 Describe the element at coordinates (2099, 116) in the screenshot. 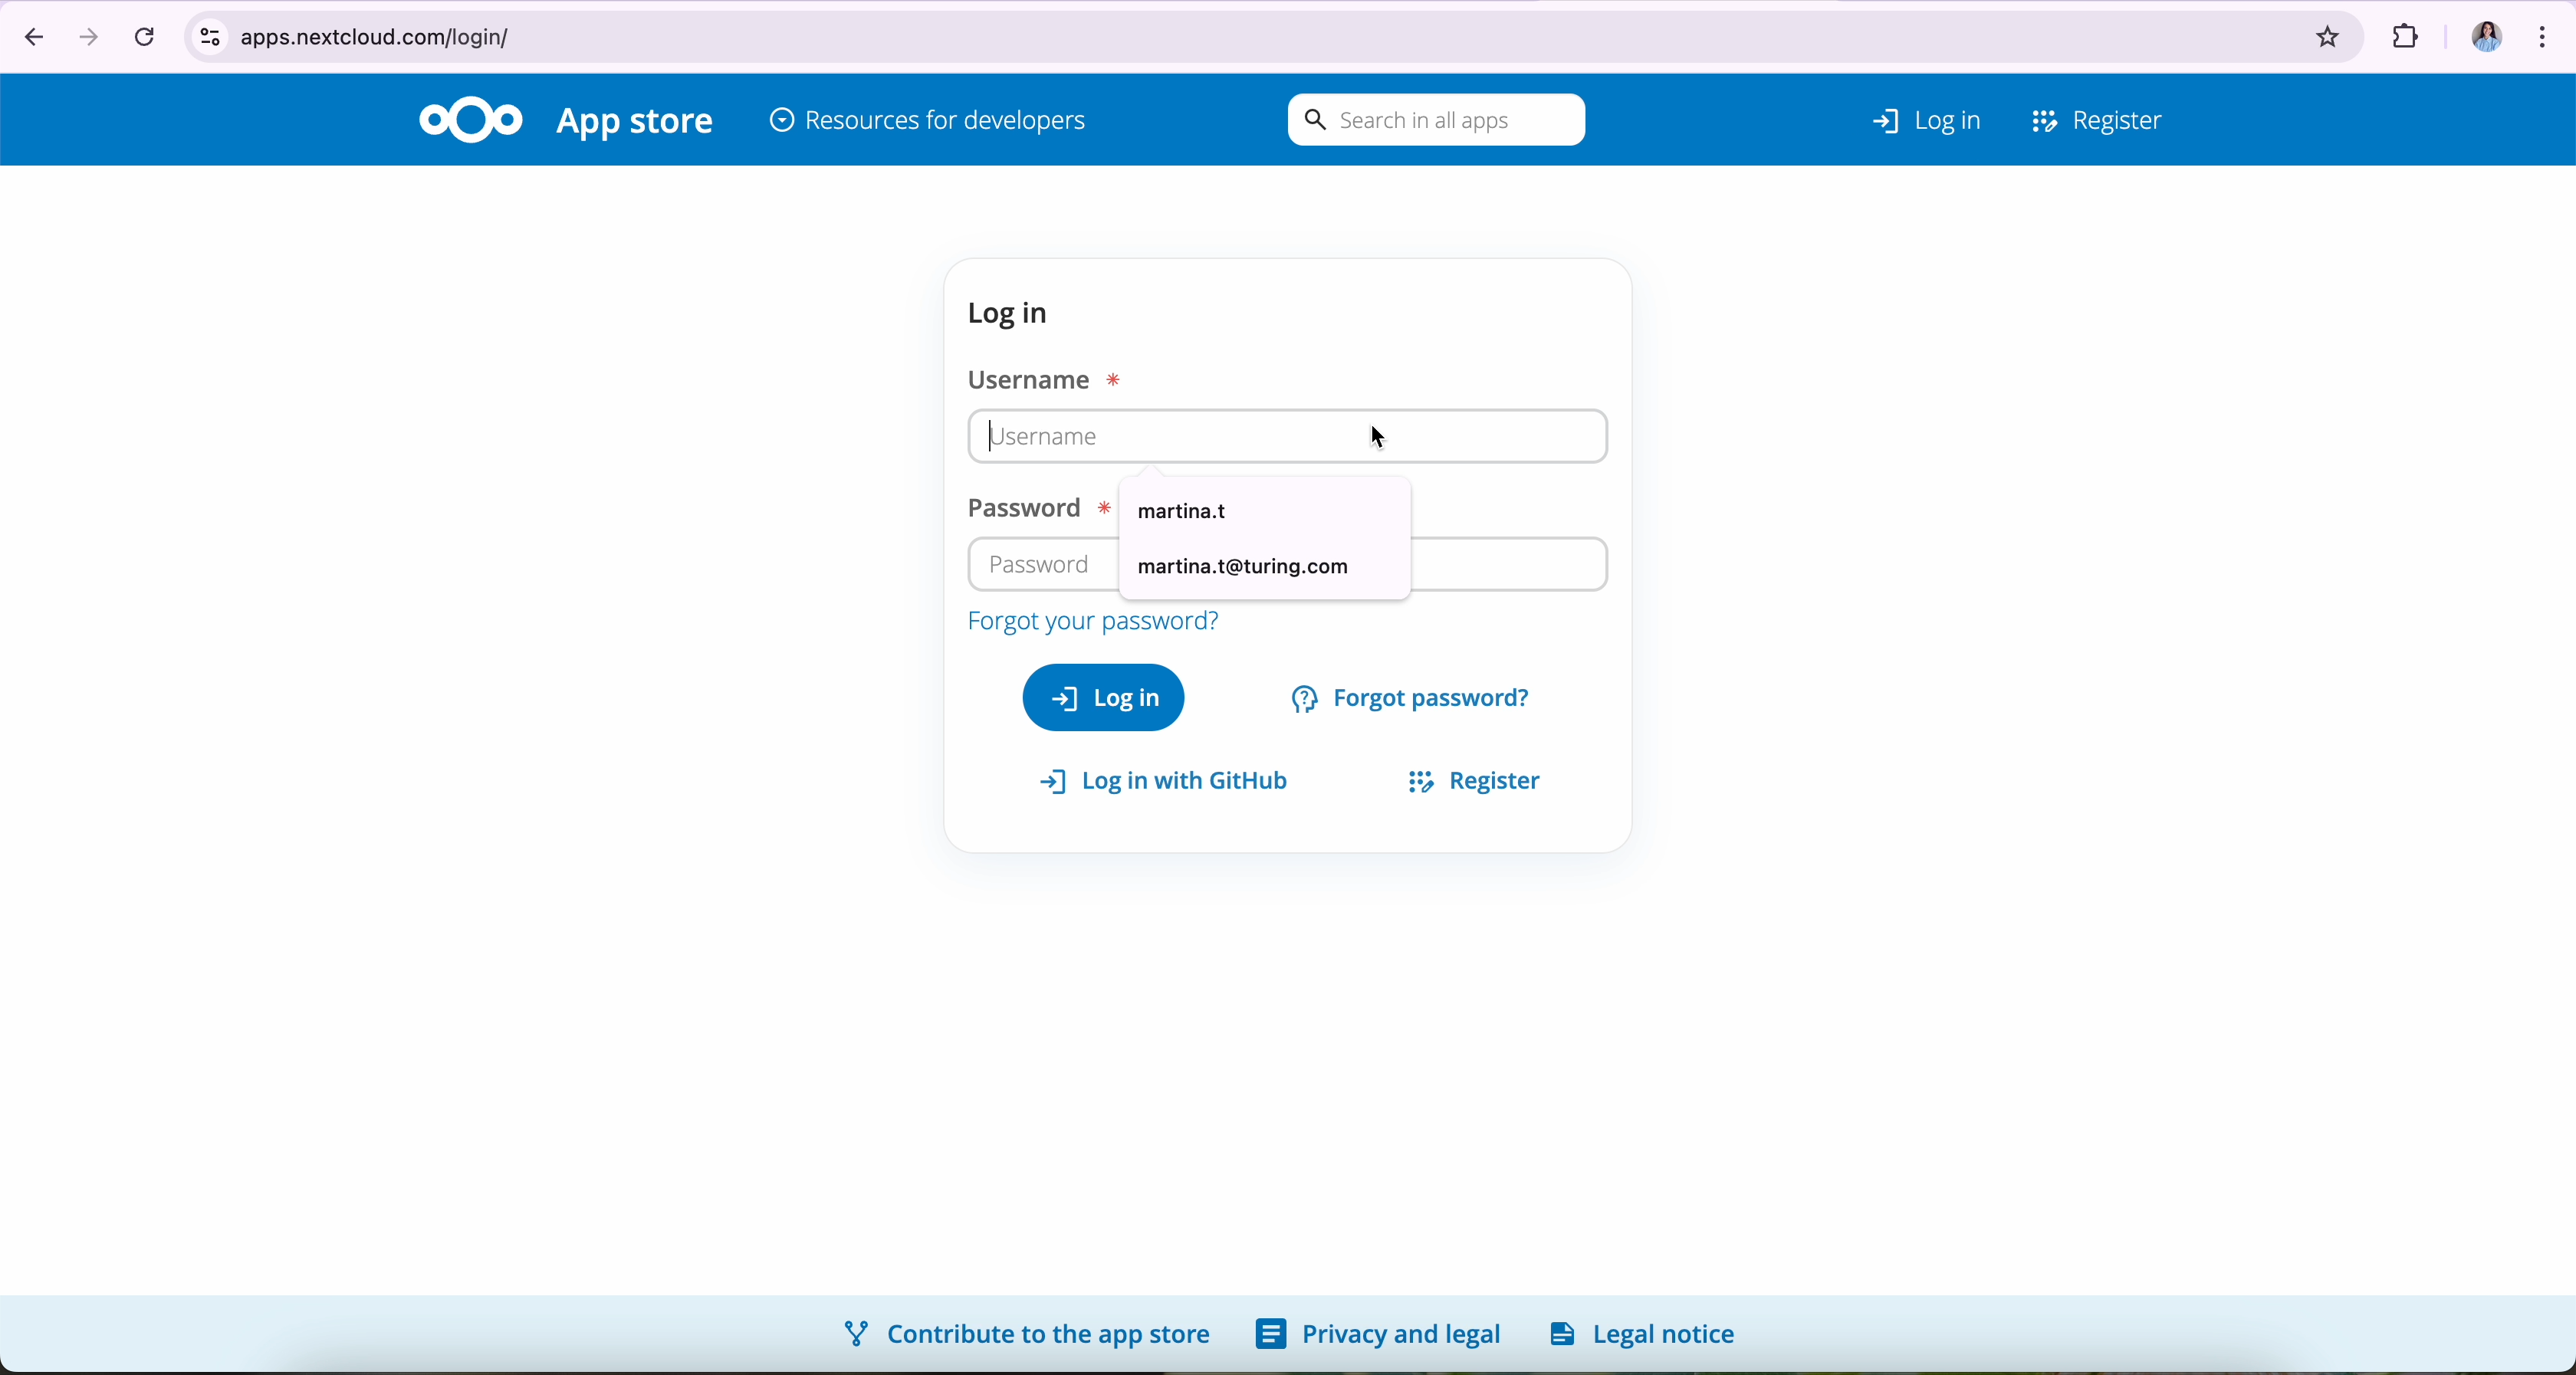

I see `register` at that location.